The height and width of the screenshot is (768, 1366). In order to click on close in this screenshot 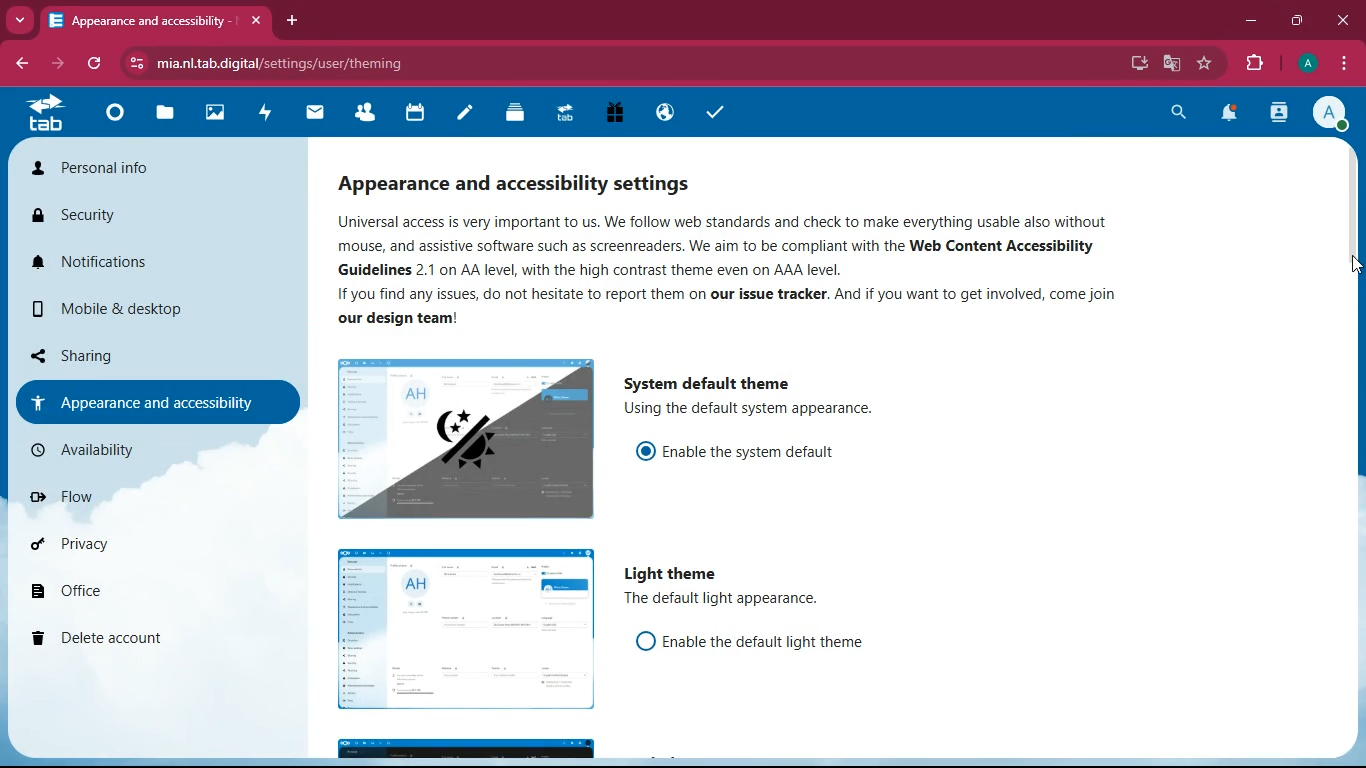, I will do `click(255, 20)`.